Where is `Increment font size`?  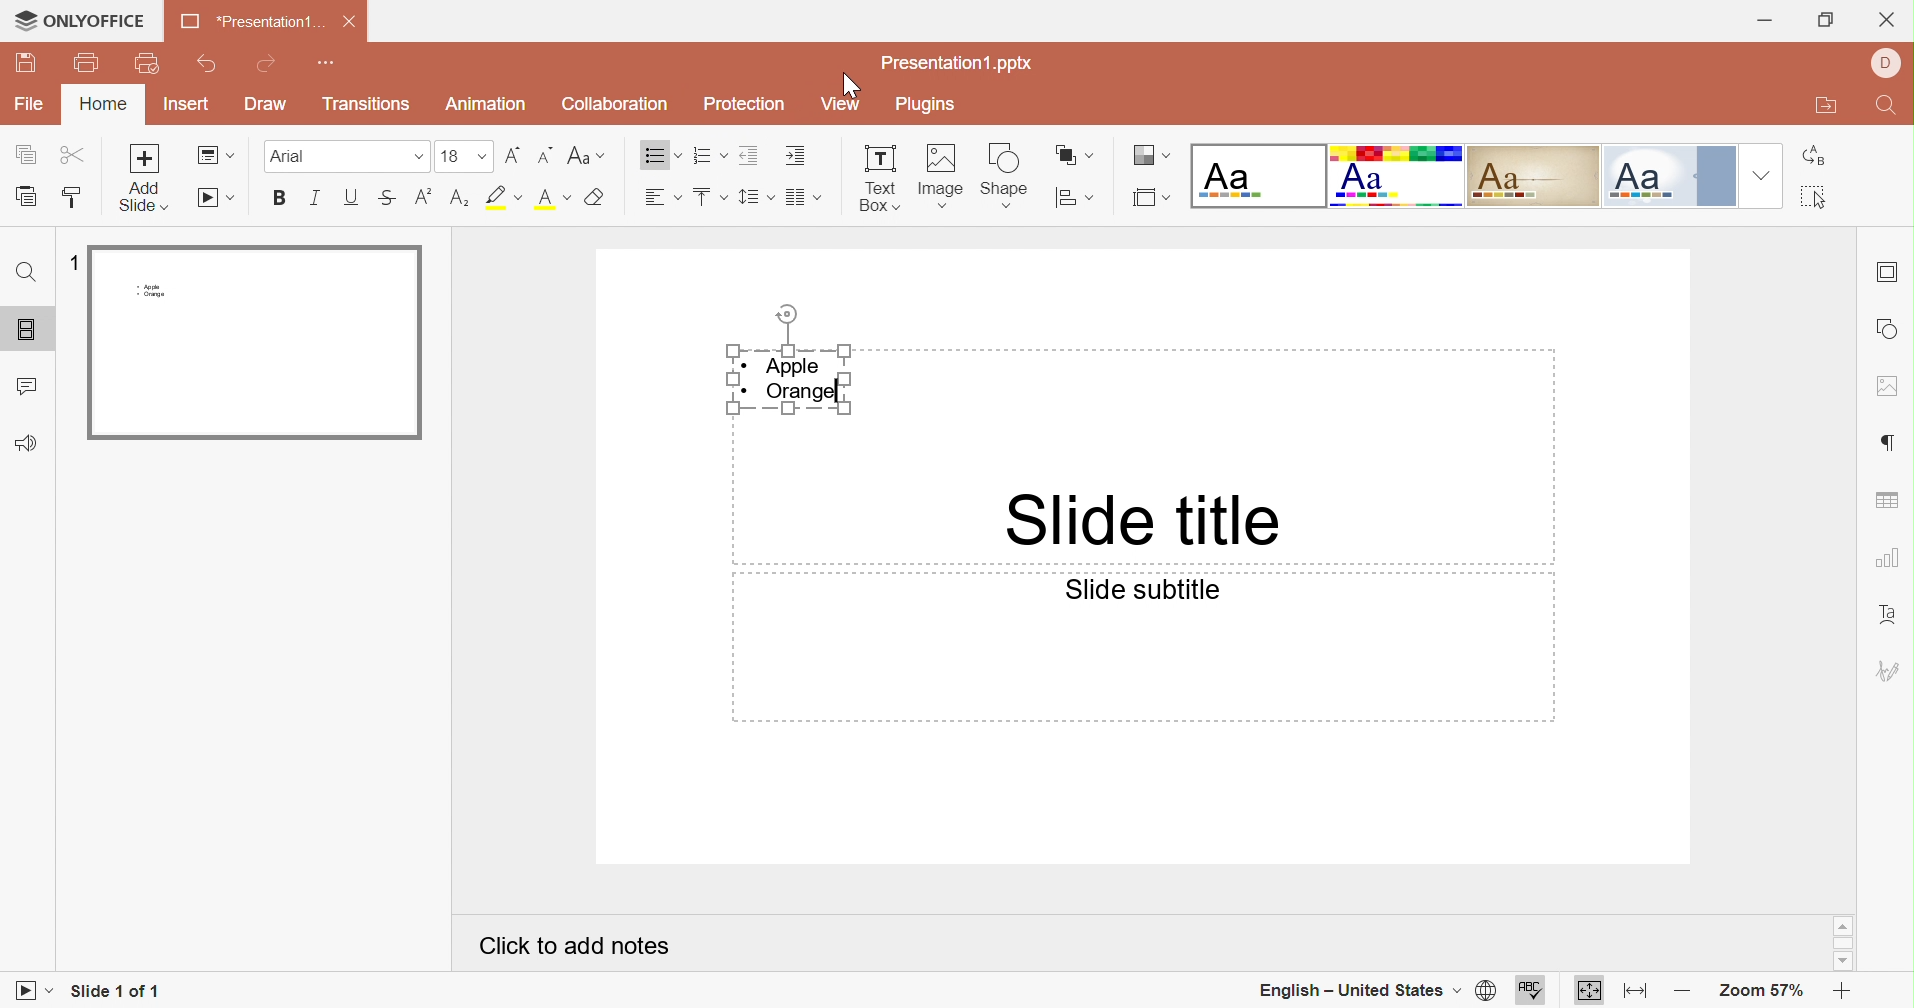
Increment font size is located at coordinates (513, 154).